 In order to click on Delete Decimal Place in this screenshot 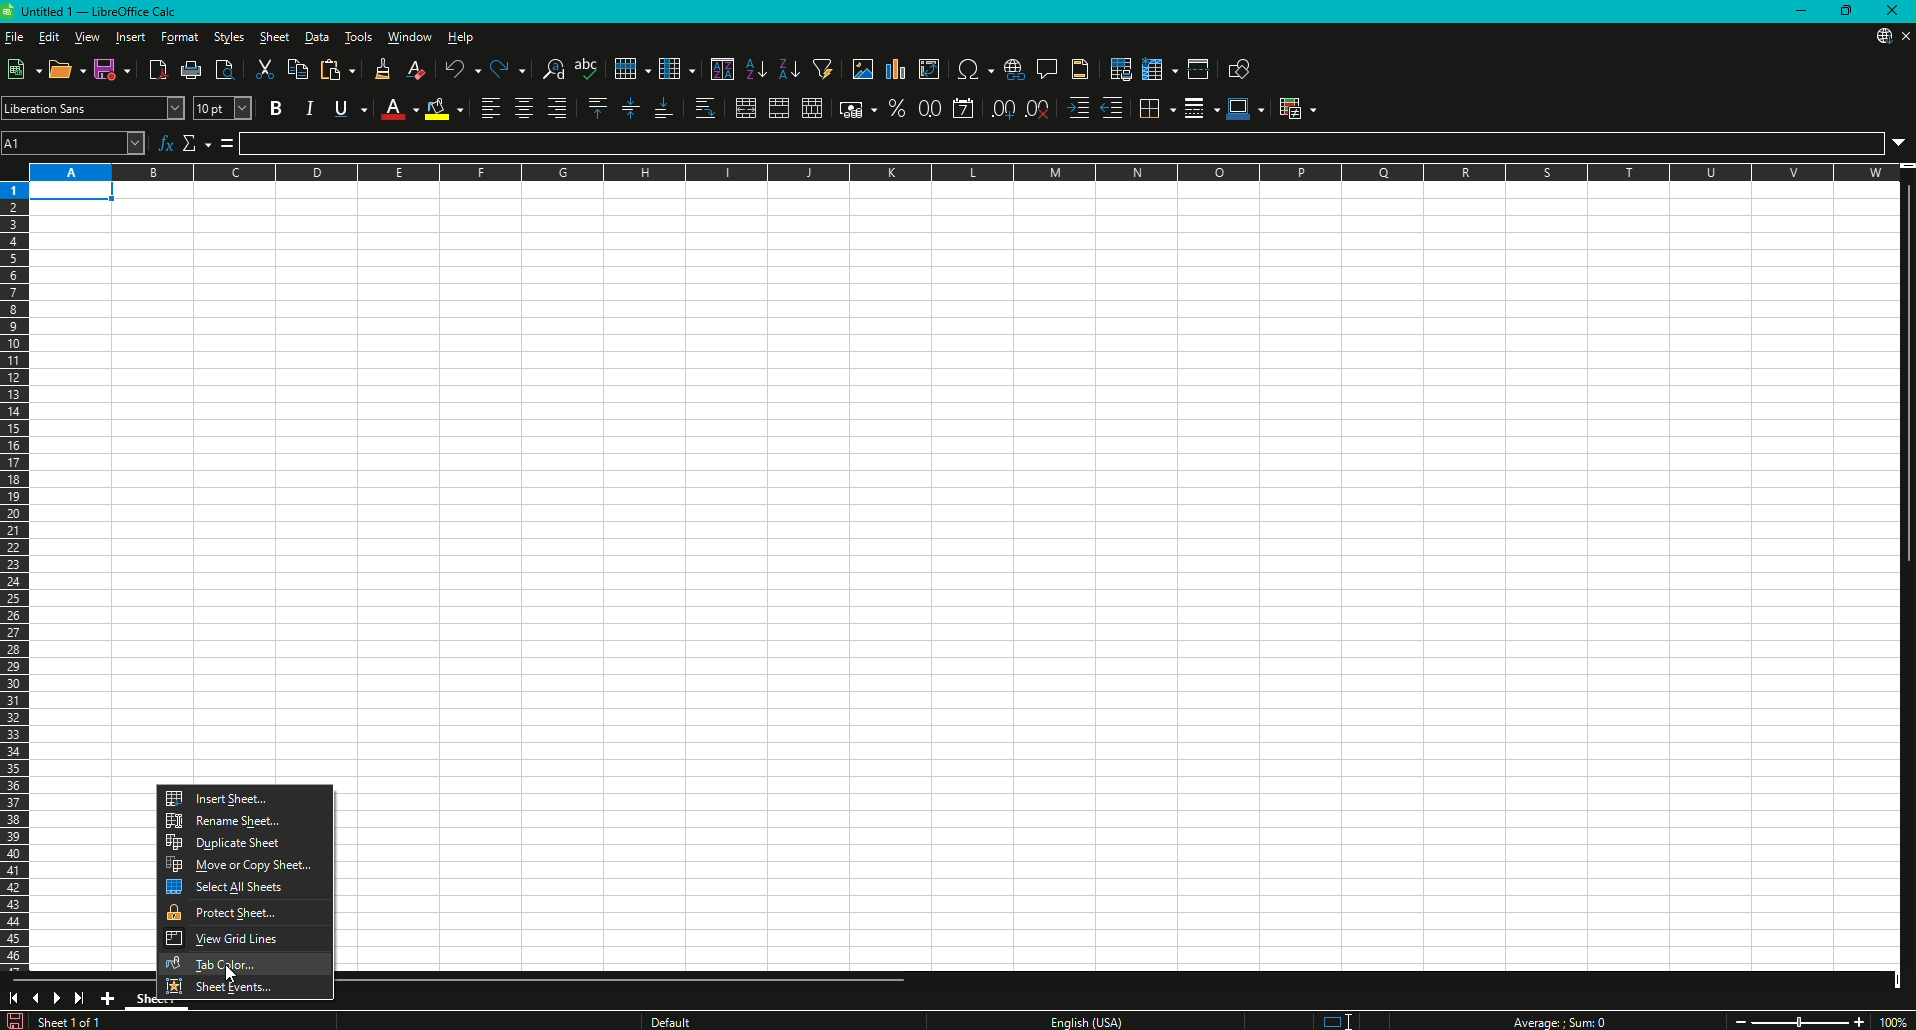, I will do `click(1038, 108)`.